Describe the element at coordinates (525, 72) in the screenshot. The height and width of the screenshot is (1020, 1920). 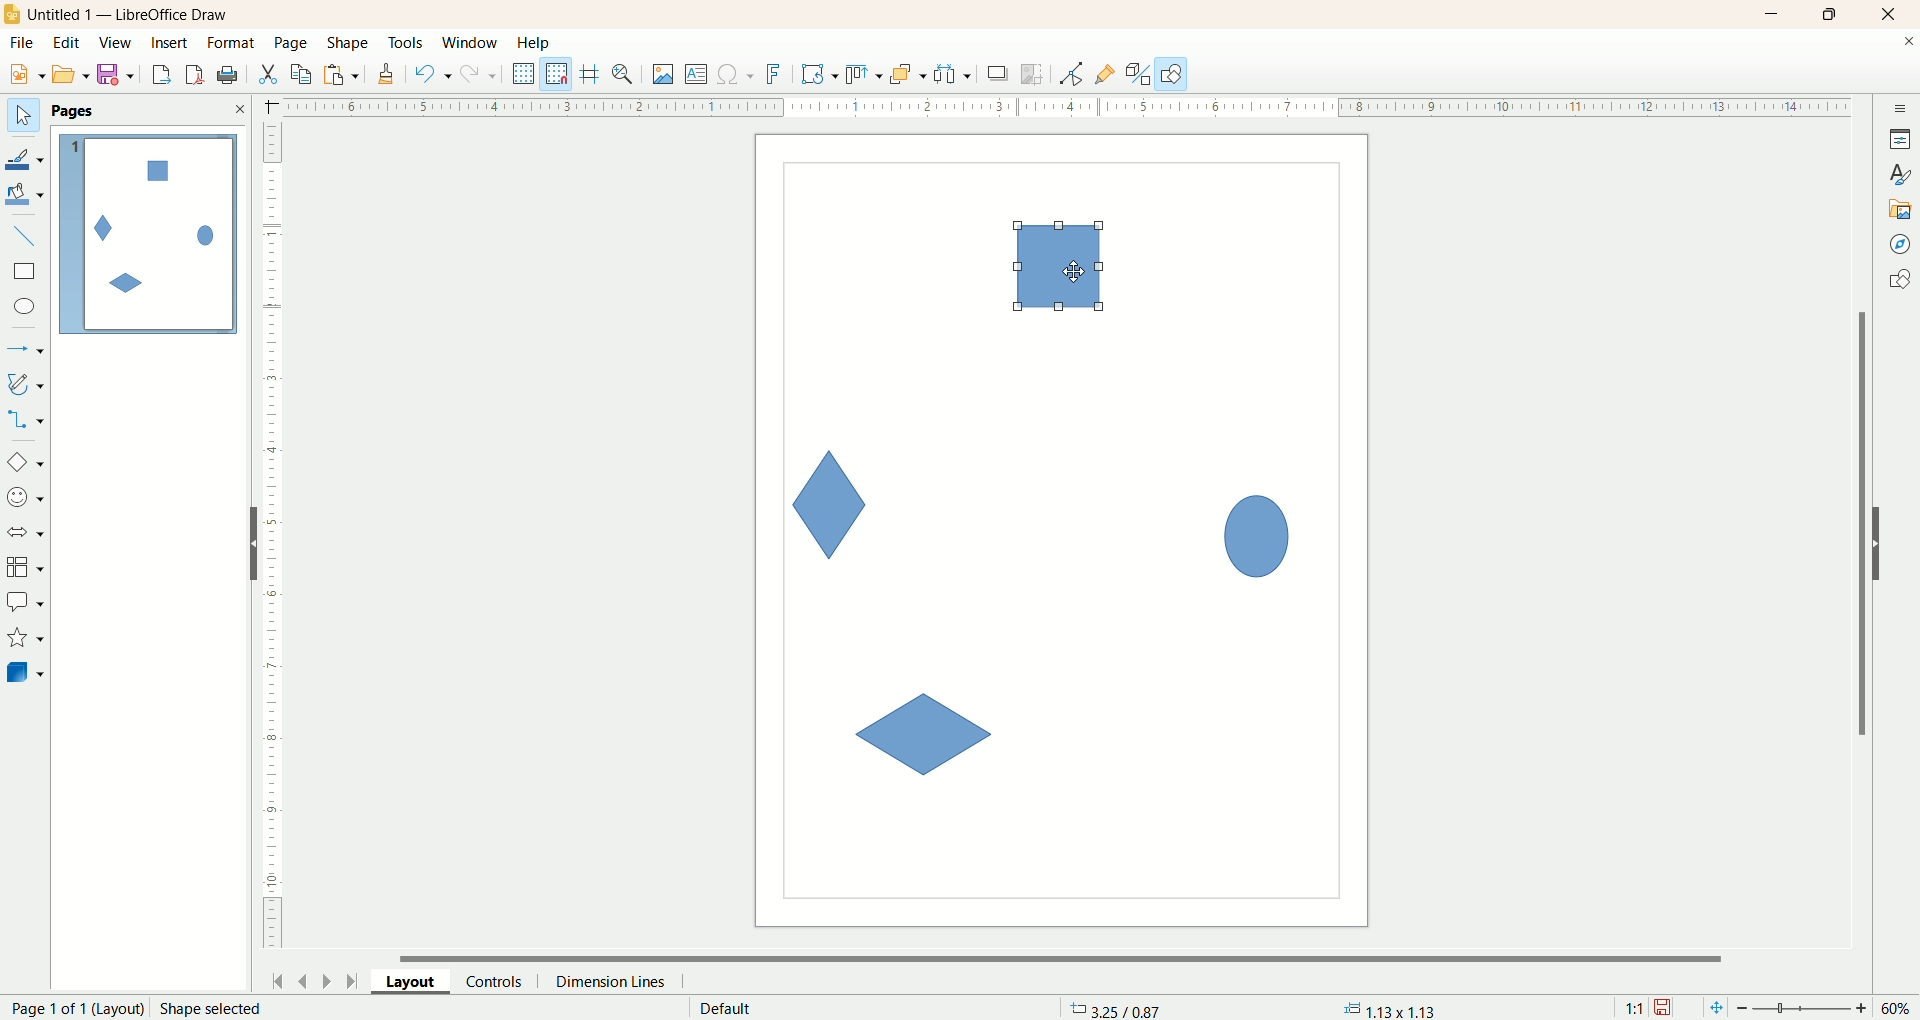
I see `display grid` at that location.